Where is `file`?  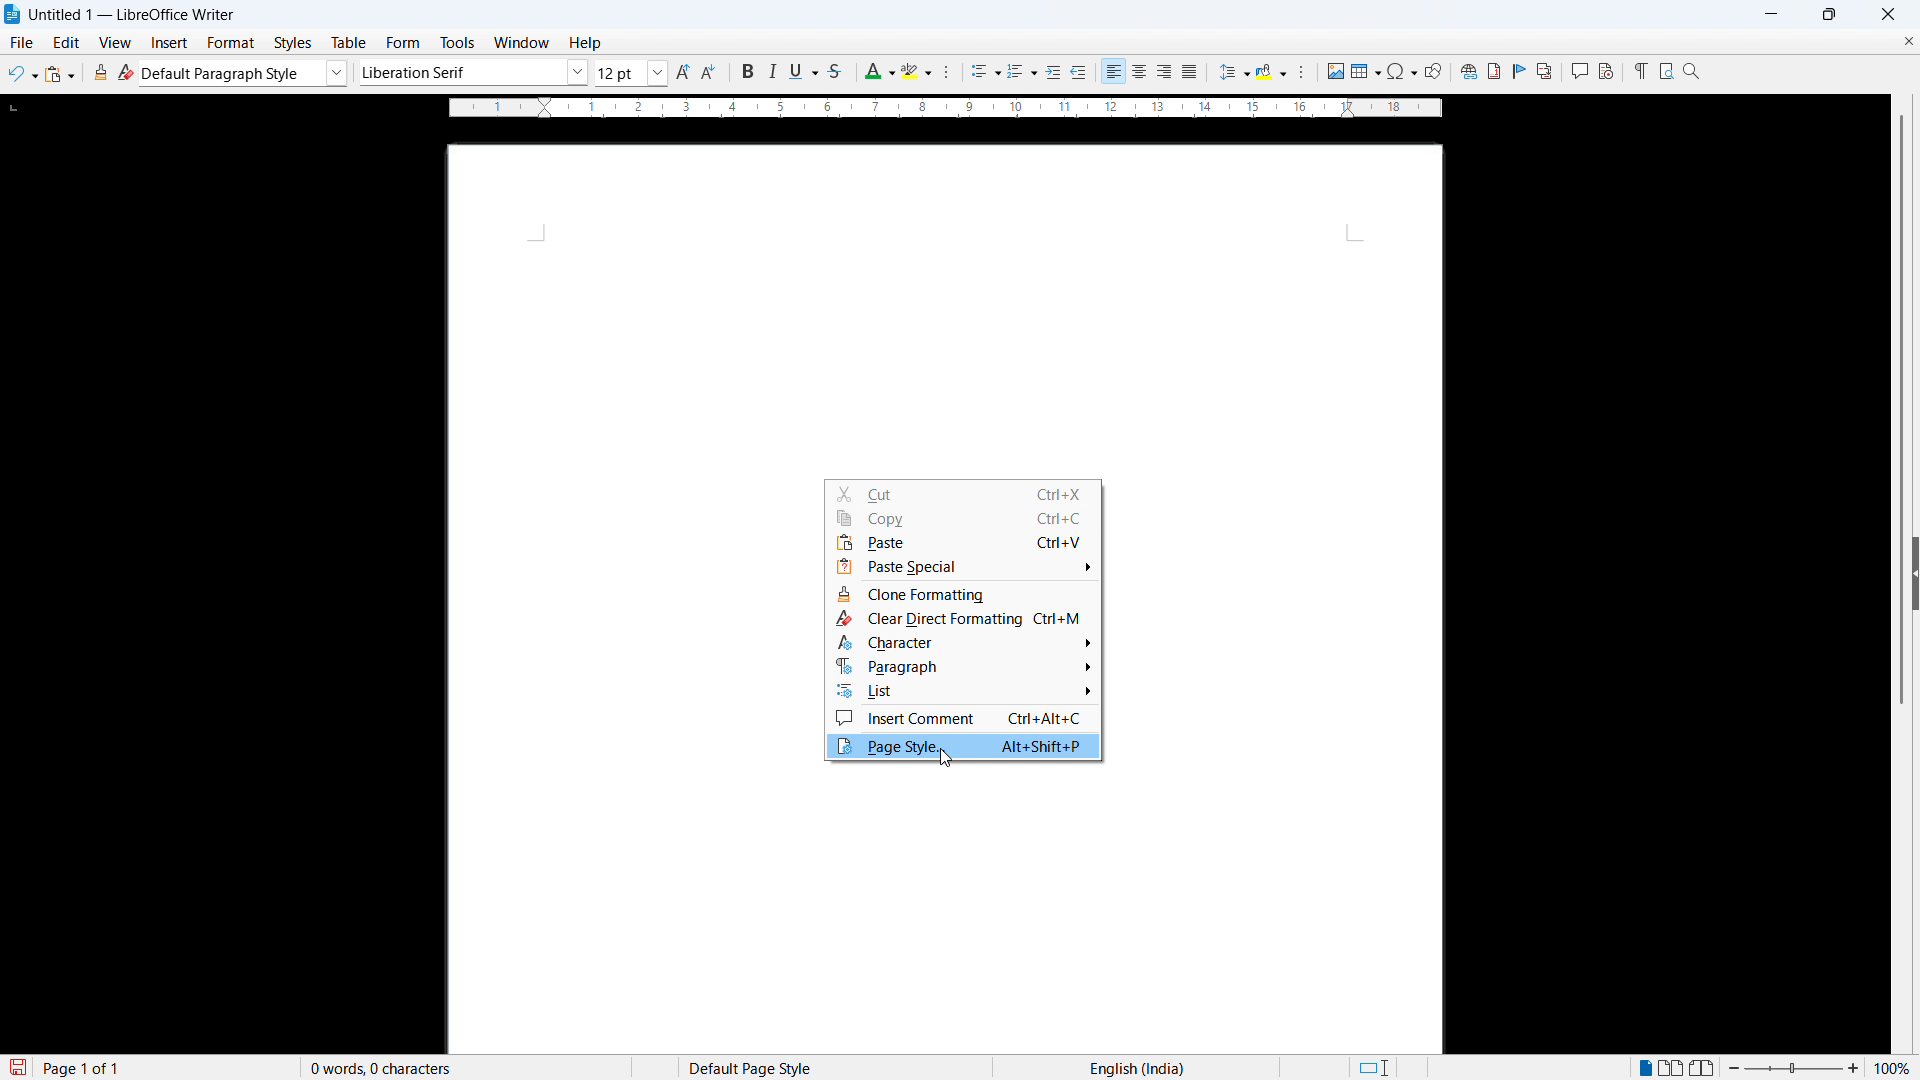 file is located at coordinates (20, 42).